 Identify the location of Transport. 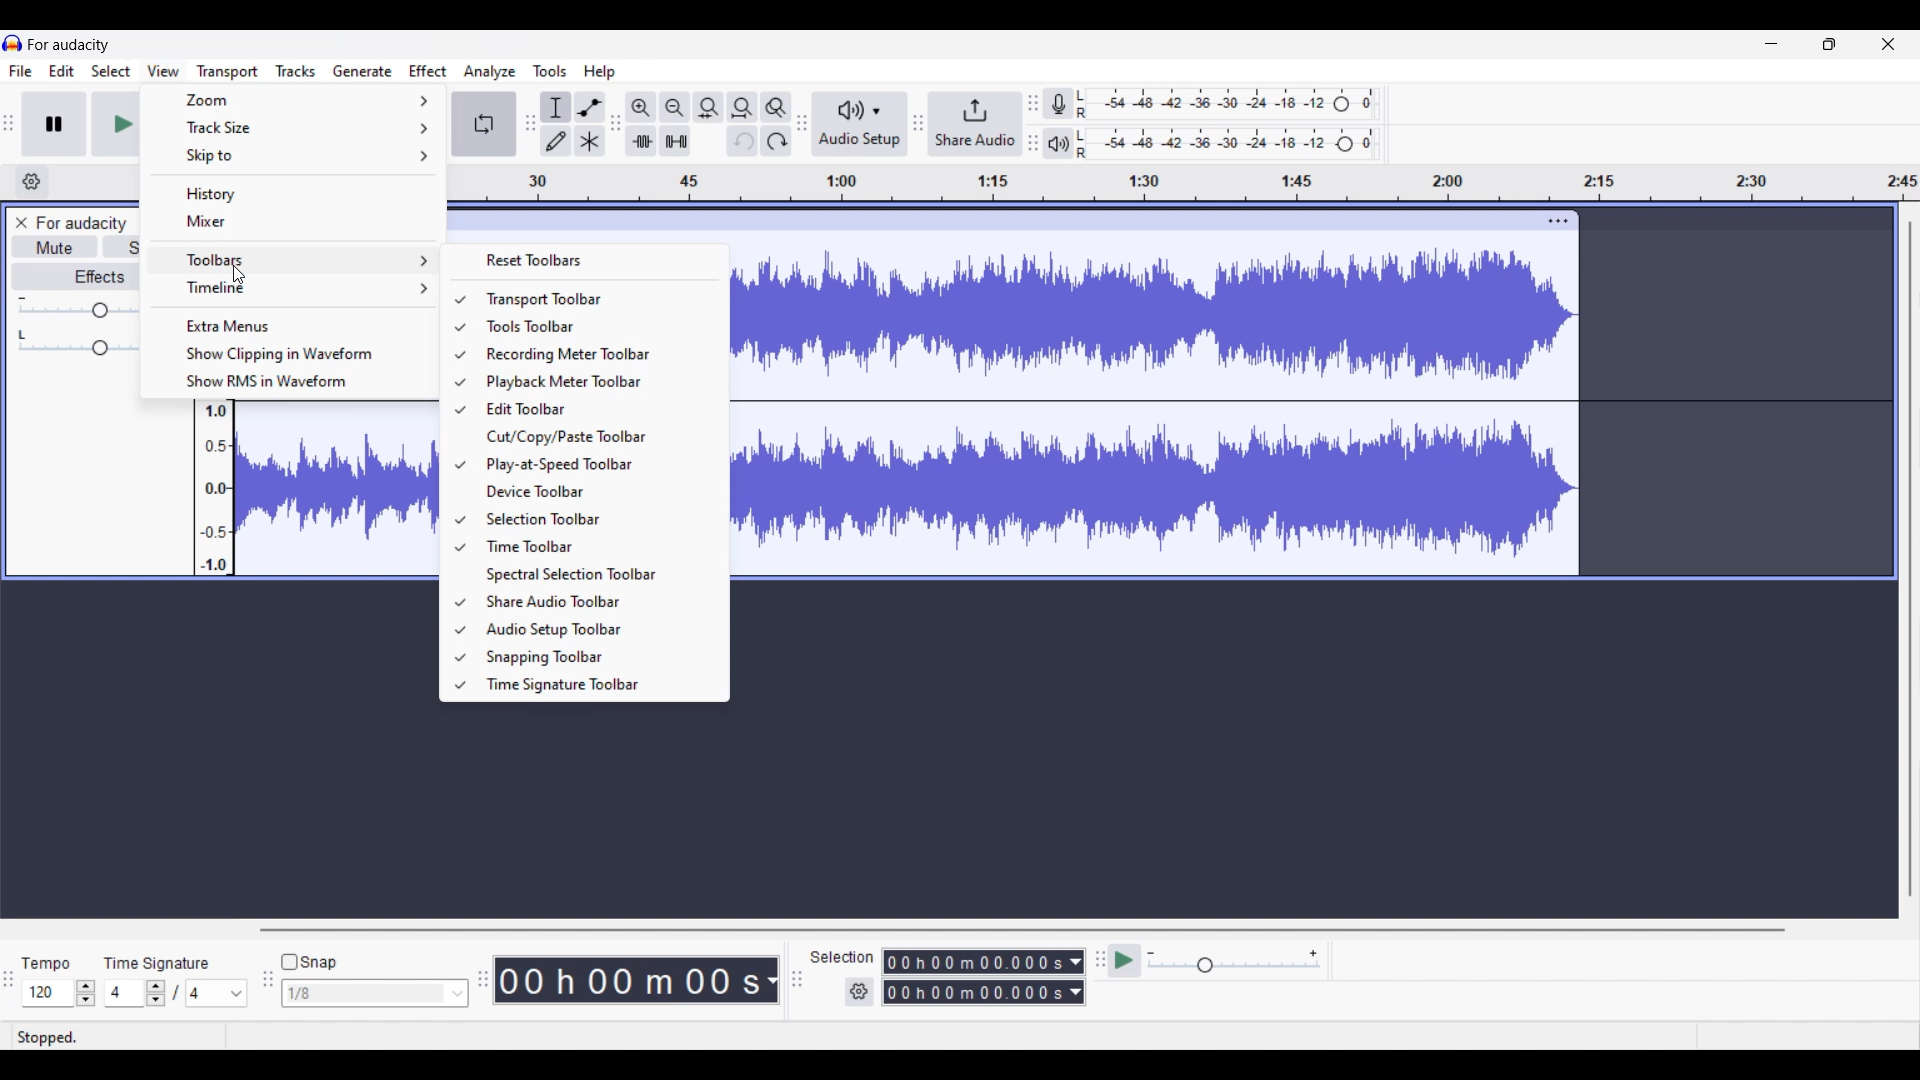
(228, 72).